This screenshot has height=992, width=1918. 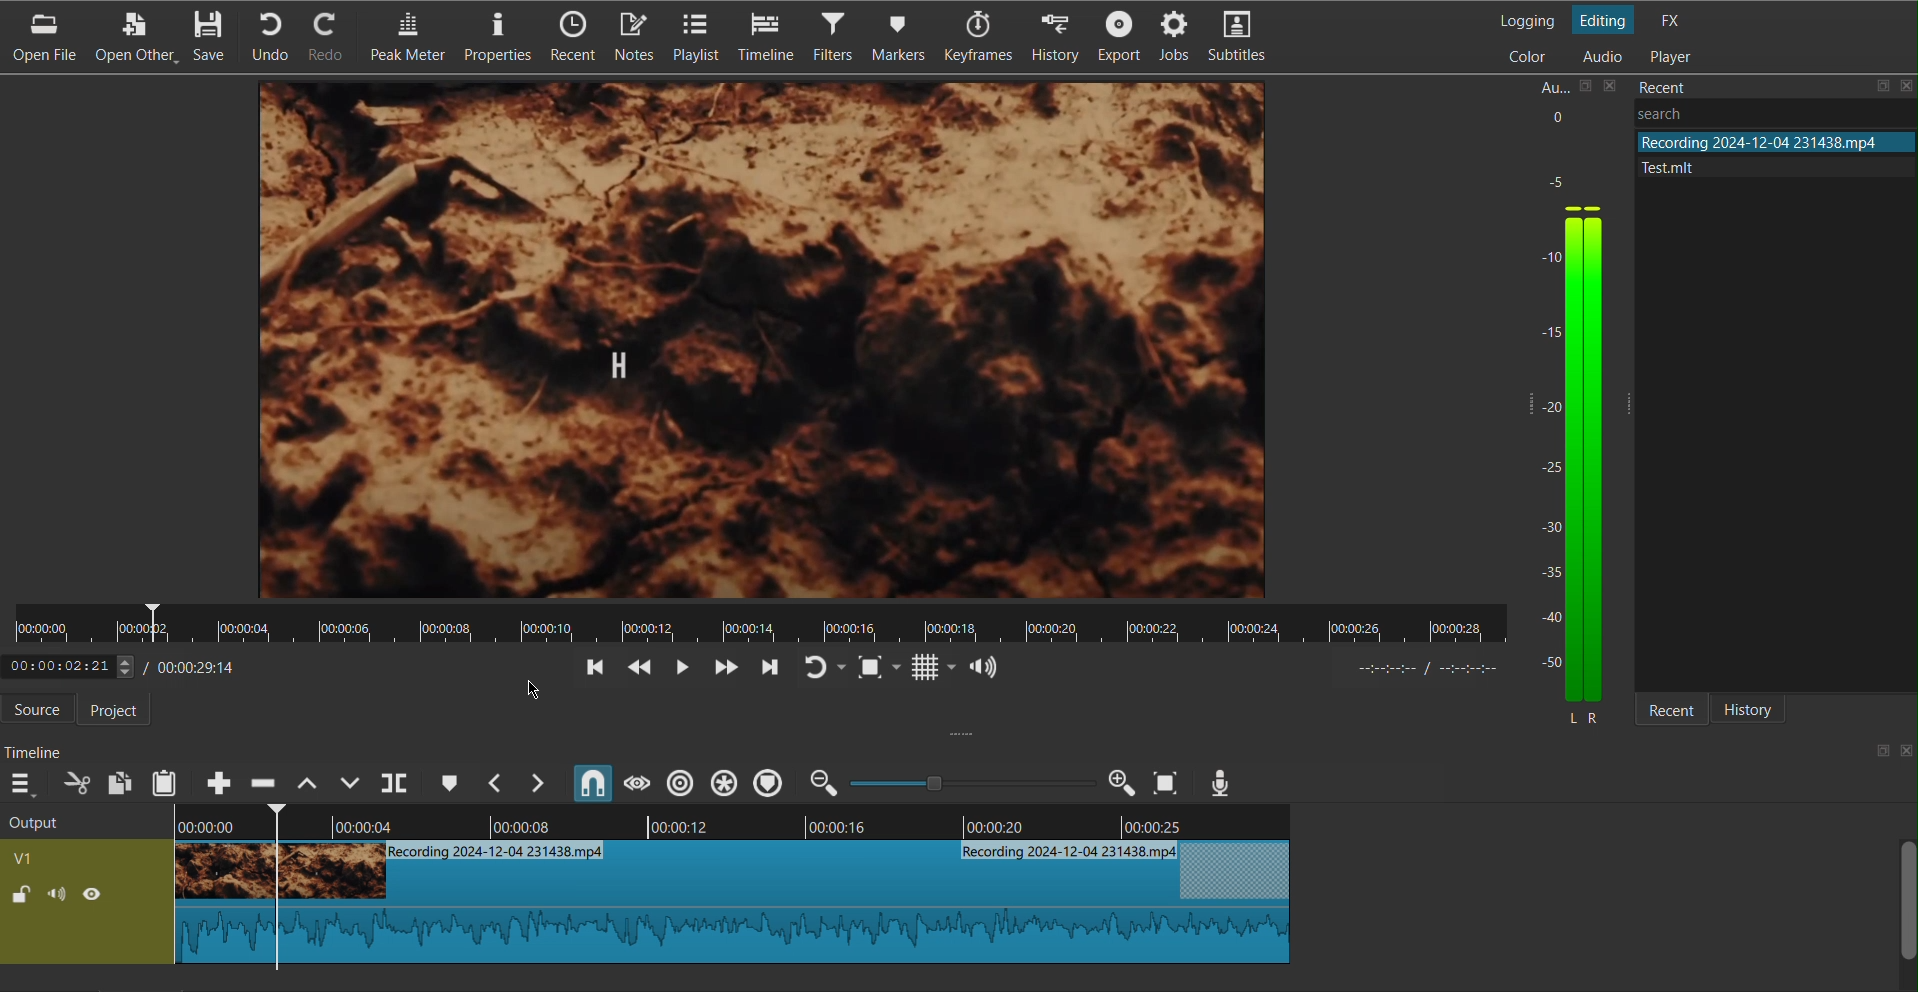 What do you see at coordinates (395, 782) in the screenshot?
I see `Split at Playhead` at bounding box center [395, 782].